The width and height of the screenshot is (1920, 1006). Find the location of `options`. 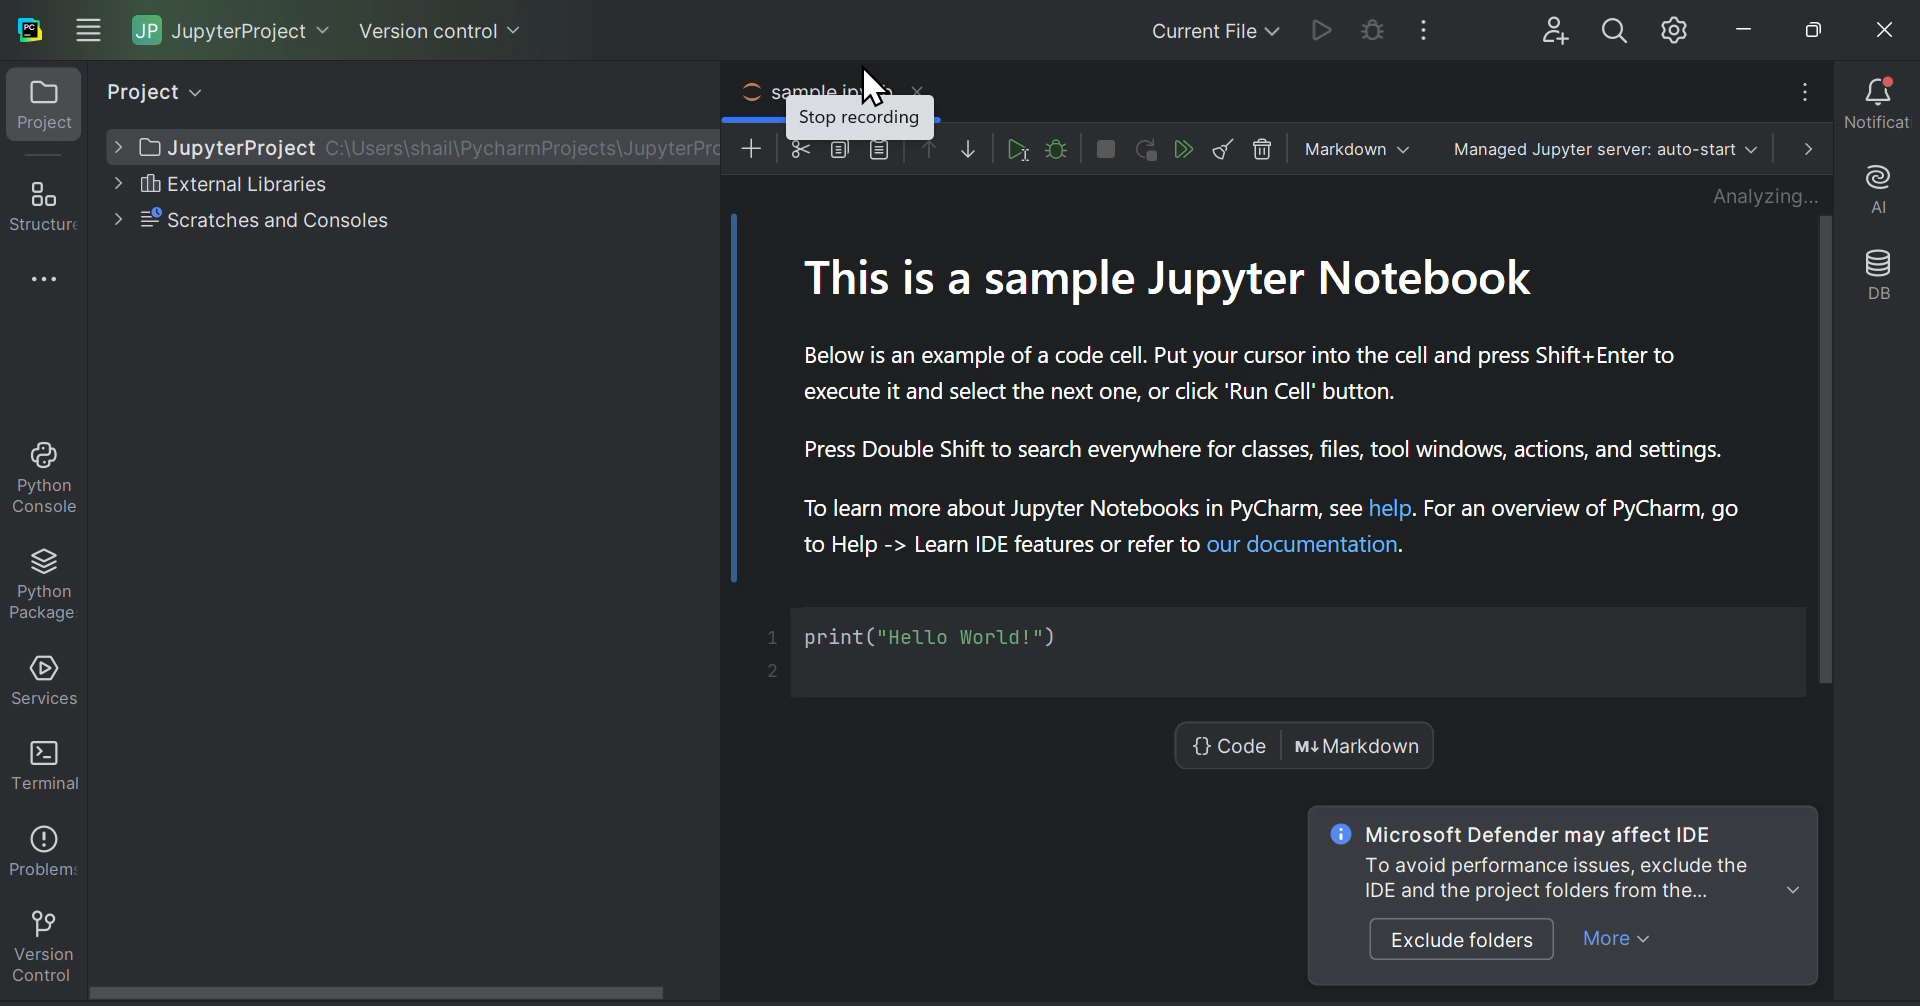

options is located at coordinates (1802, 92).